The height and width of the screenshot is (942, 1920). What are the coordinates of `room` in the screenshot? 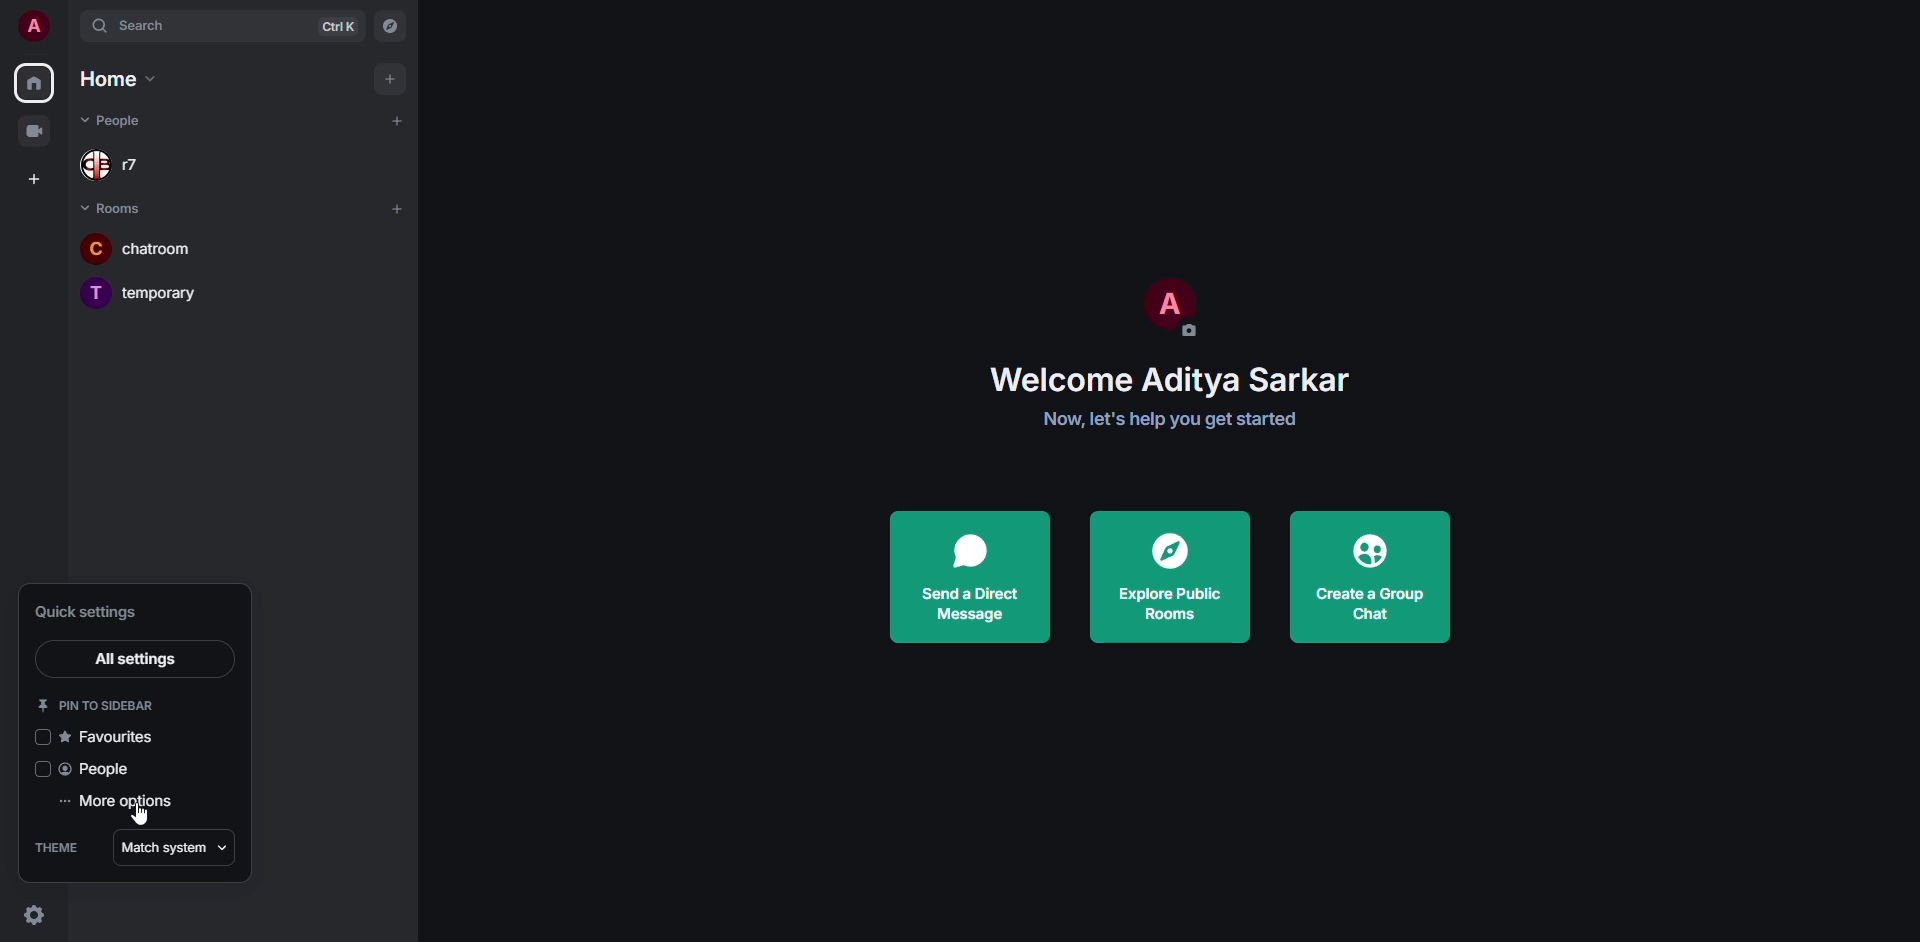 It's located at (115, 209).